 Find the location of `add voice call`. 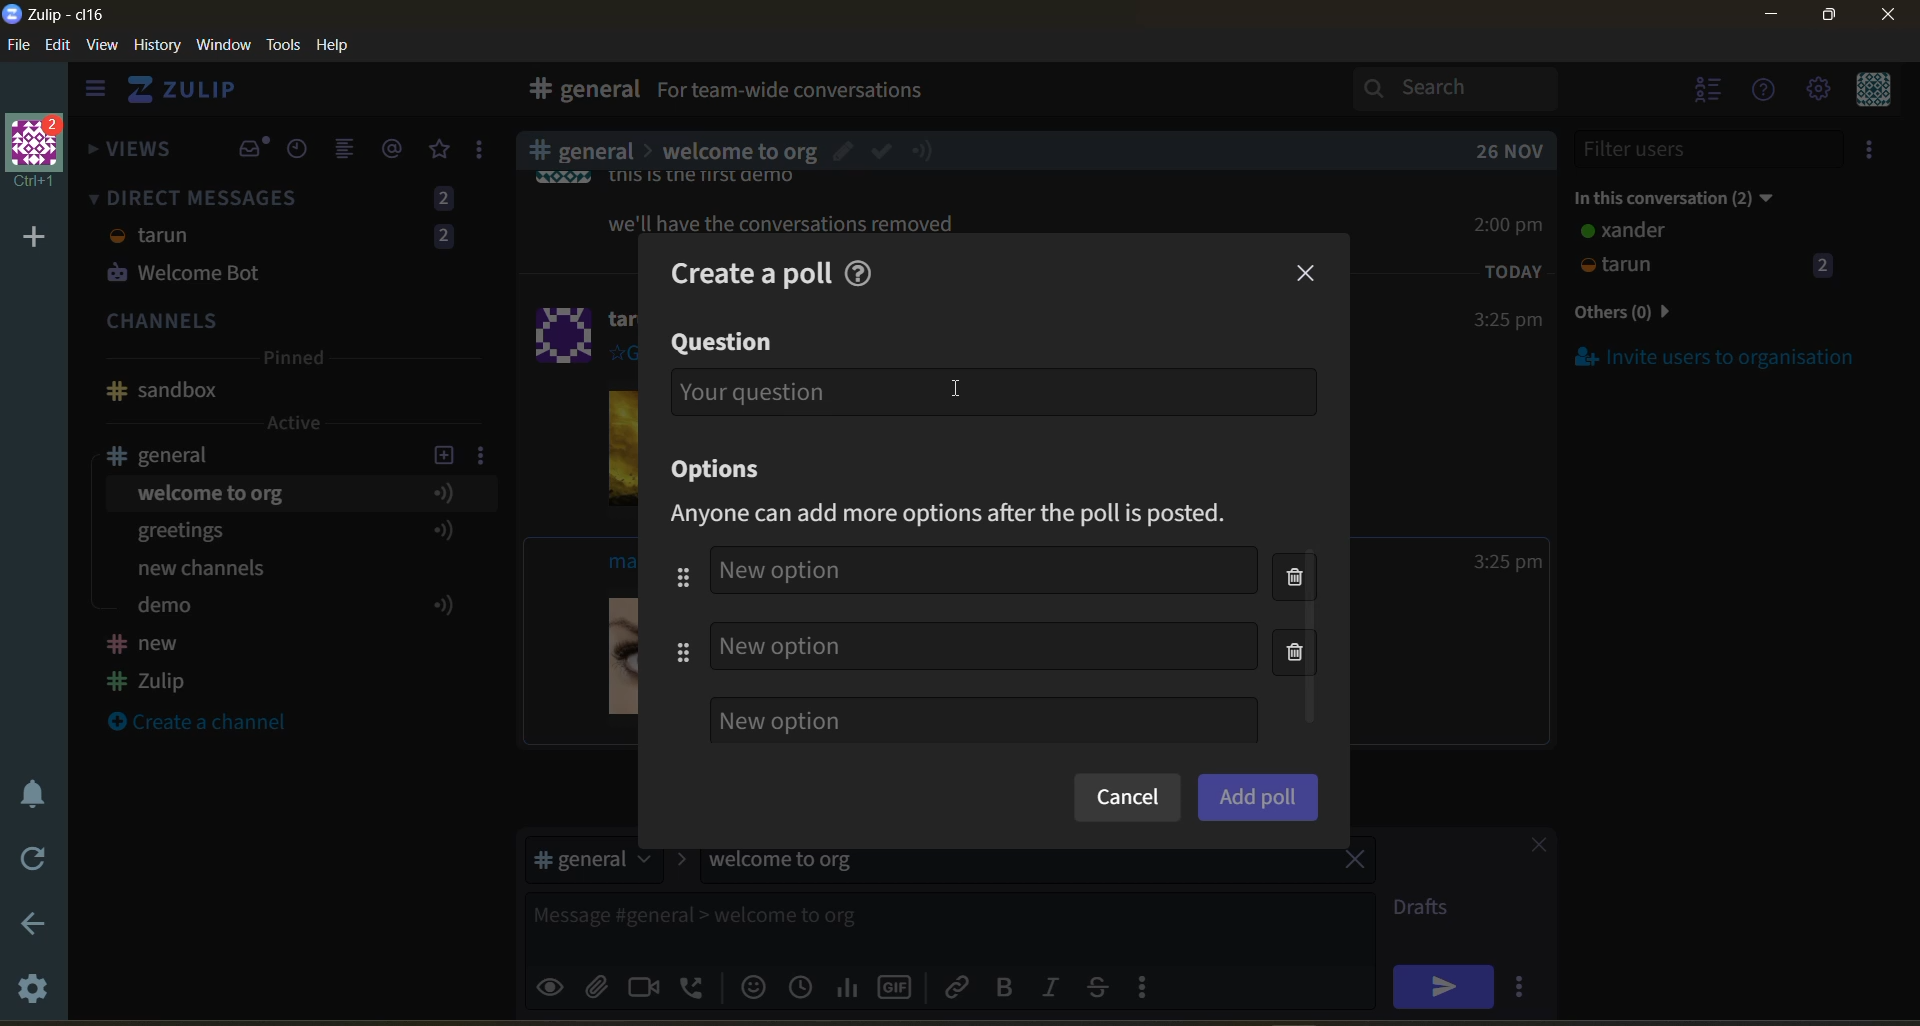

add voice call is located at coordinates (694, 986).